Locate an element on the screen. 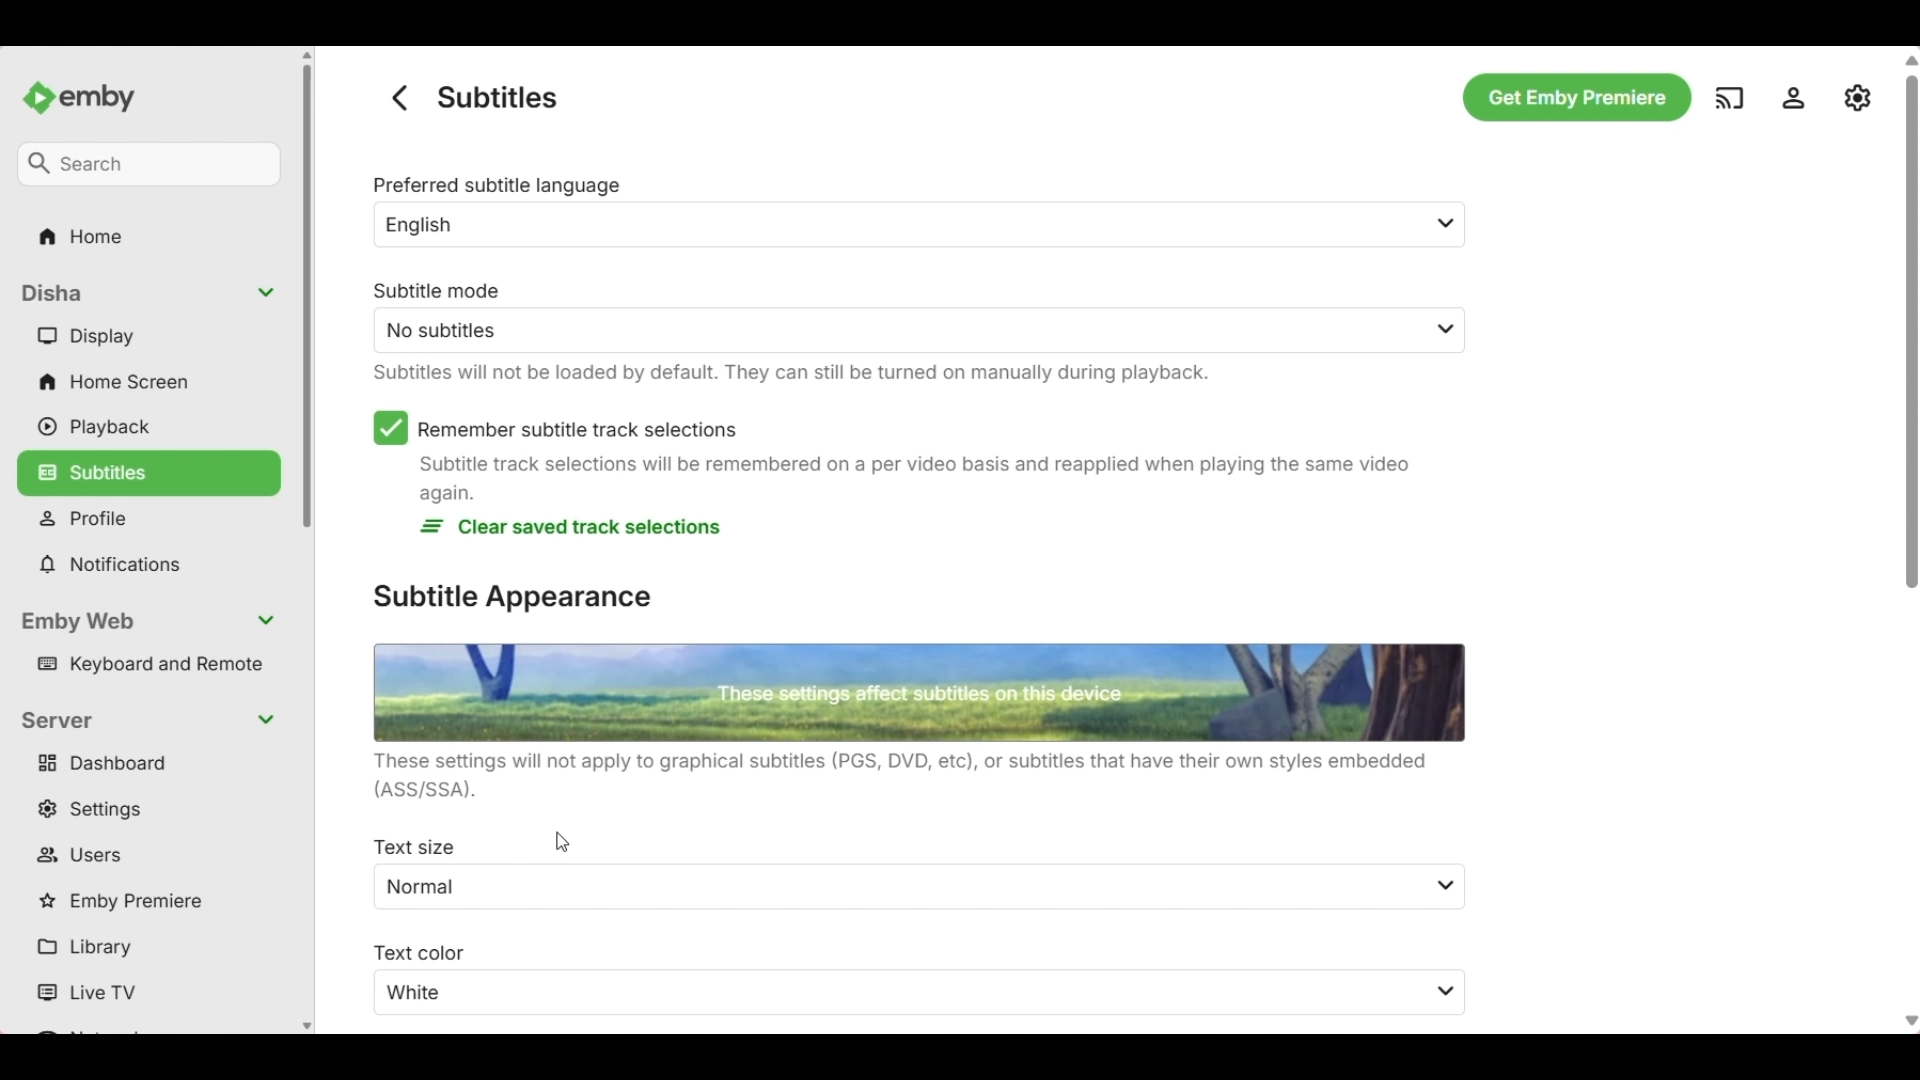 The height and width of the screenshot is (1080, 1920).  is located at coordinates (1448, 330).